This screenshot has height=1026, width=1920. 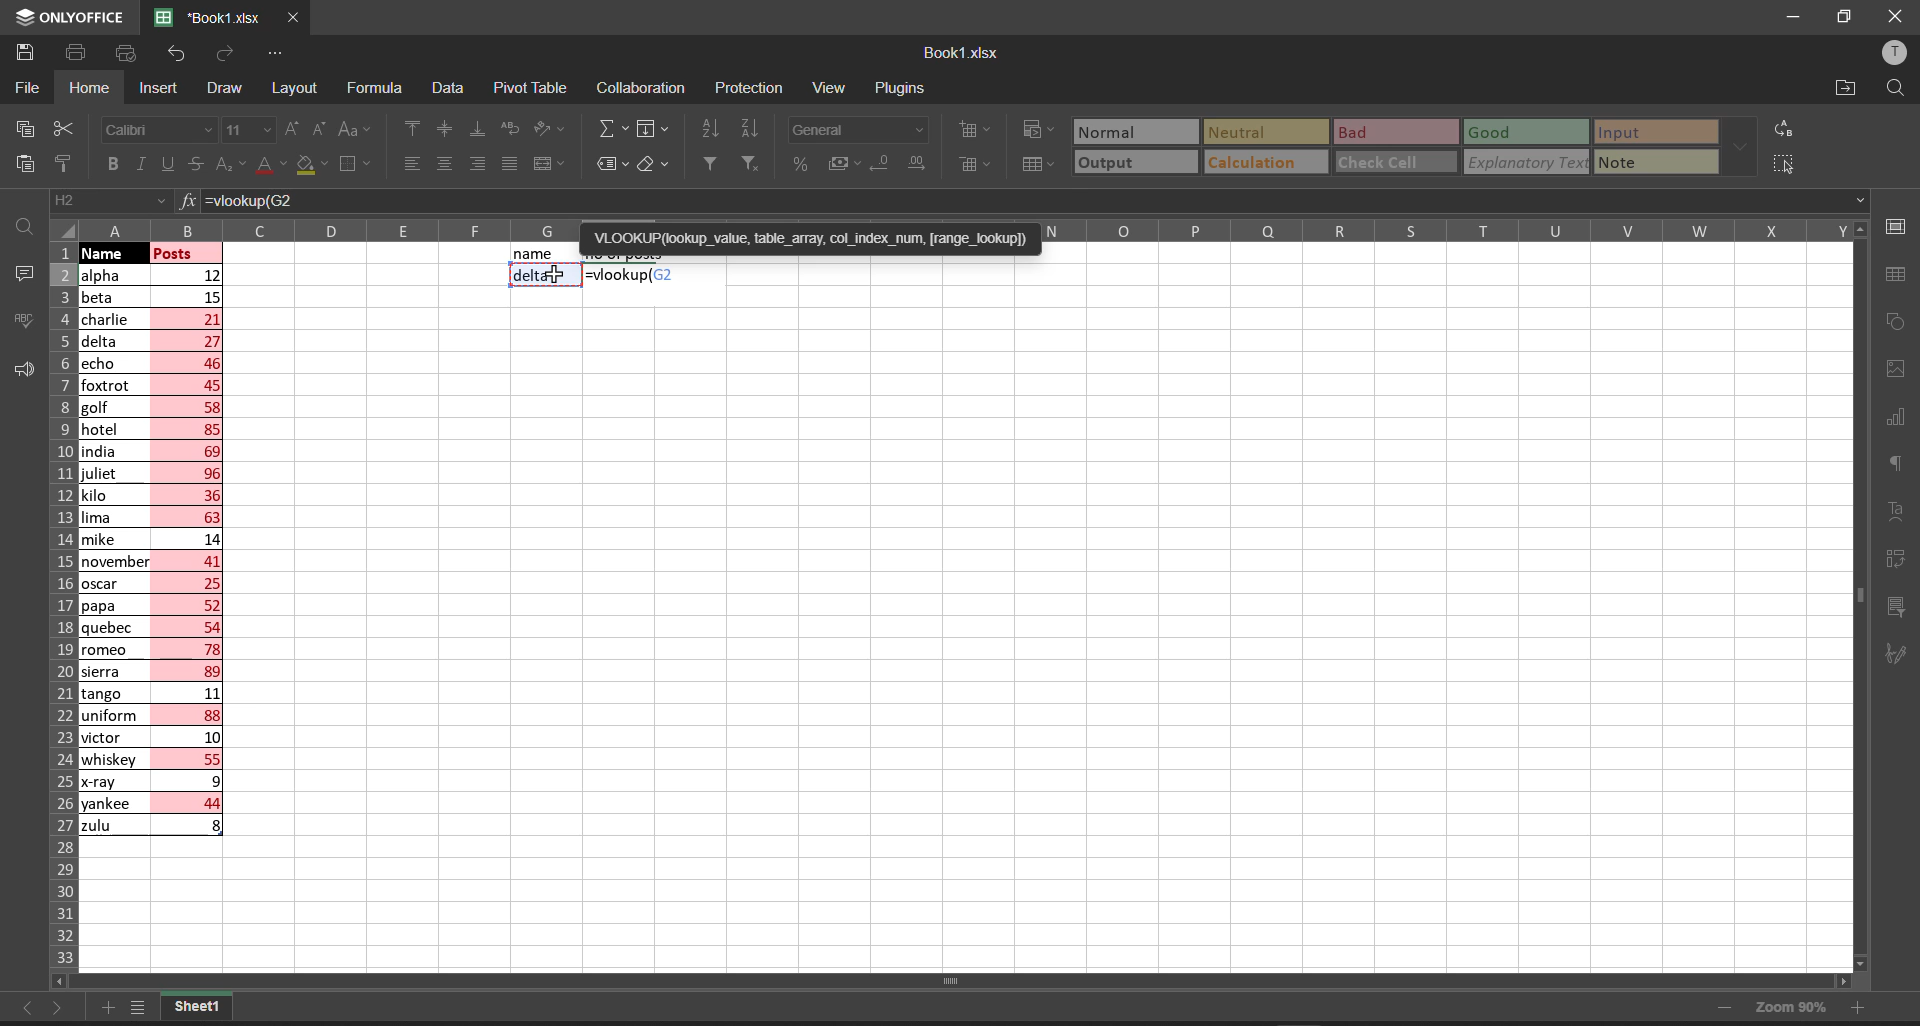 What do you see at coordinates (1897, 373) in the screenshot?
I see `image settings` at bounding box center [1897, 373].